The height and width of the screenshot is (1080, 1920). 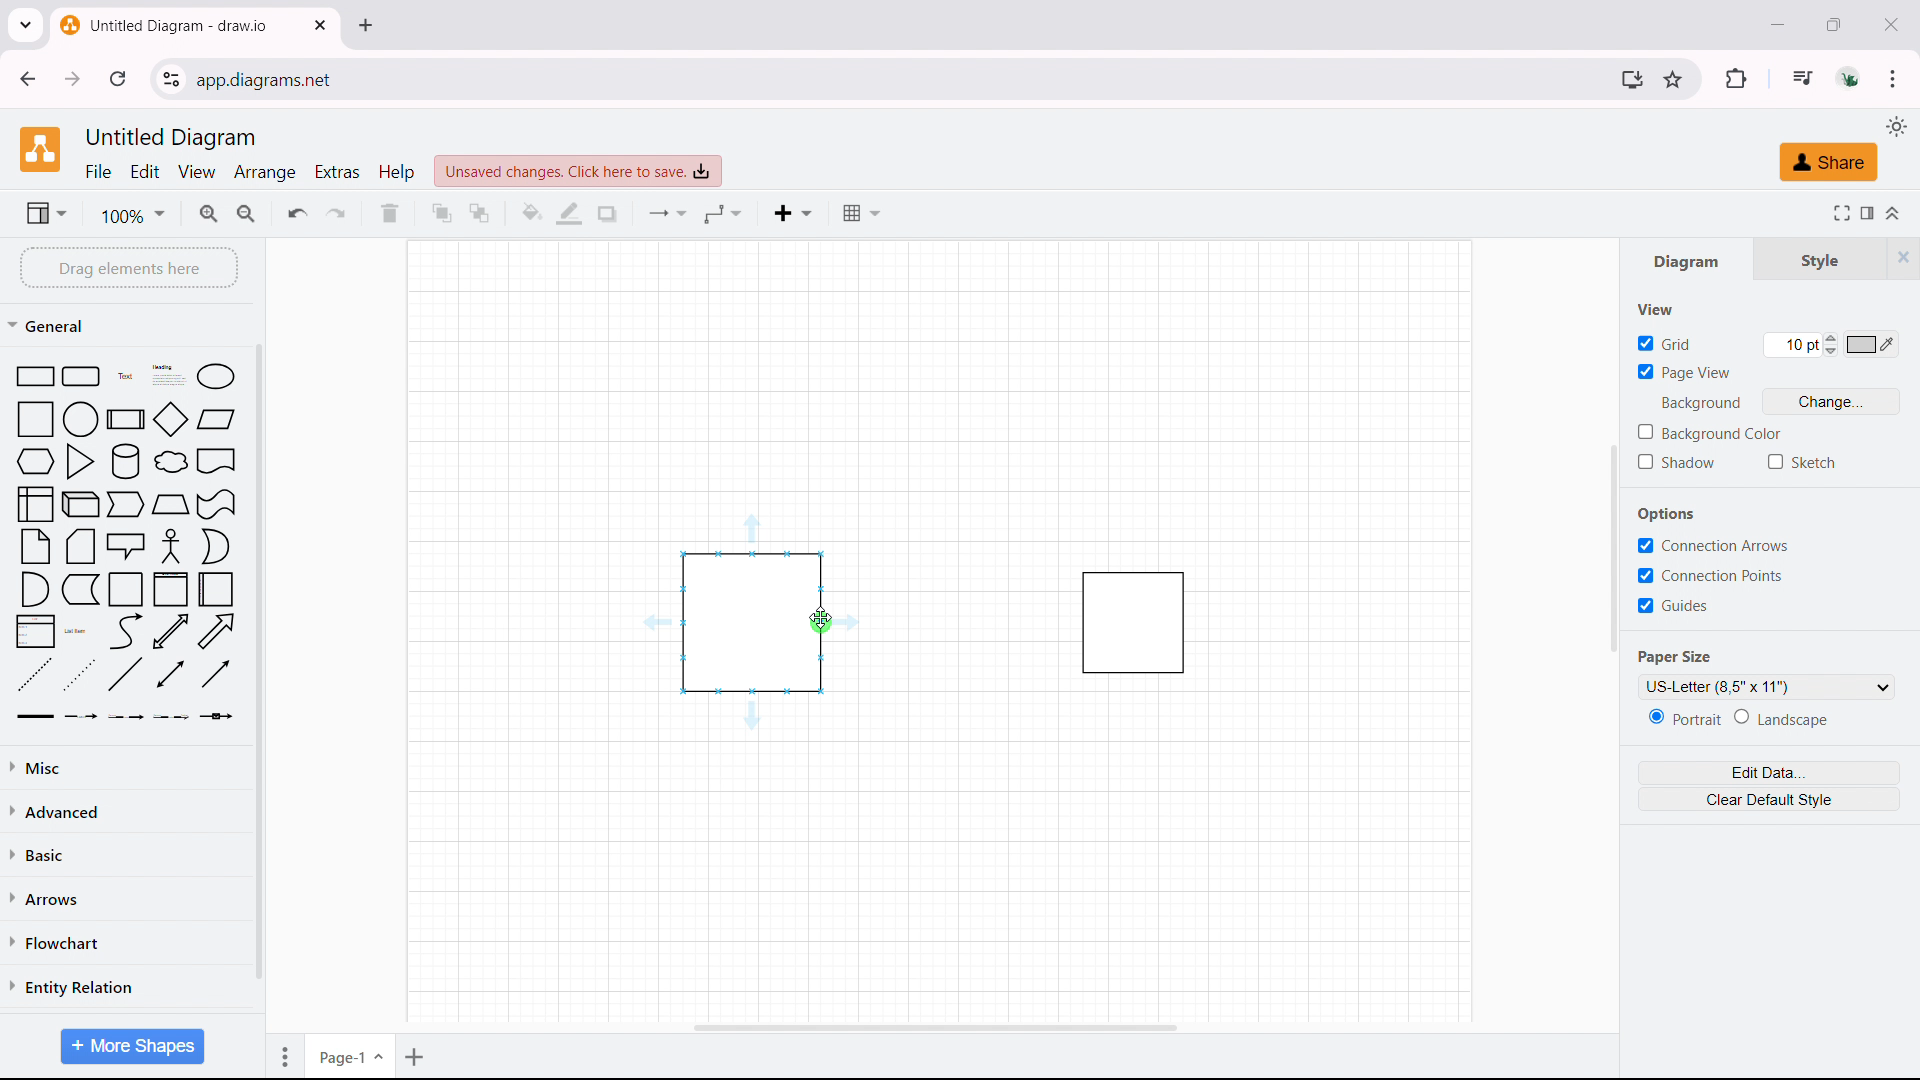 I want to click on table, so click(x=861, y=213).